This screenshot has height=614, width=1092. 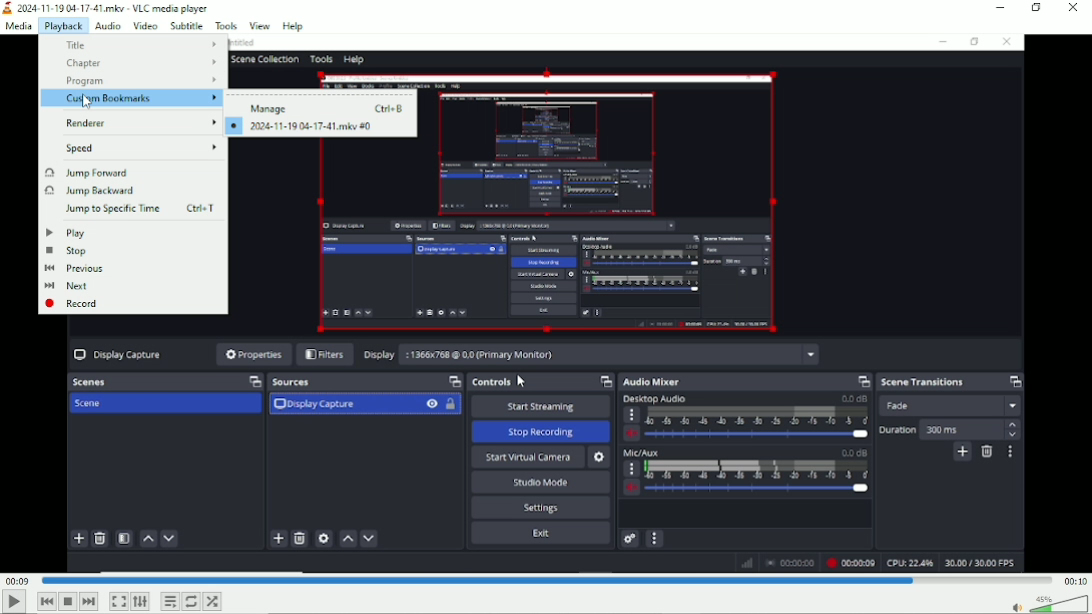 What do you see at coordinates (144, 62) in the screenshot?
I see `Chapter` at bounding box center [144, 62].